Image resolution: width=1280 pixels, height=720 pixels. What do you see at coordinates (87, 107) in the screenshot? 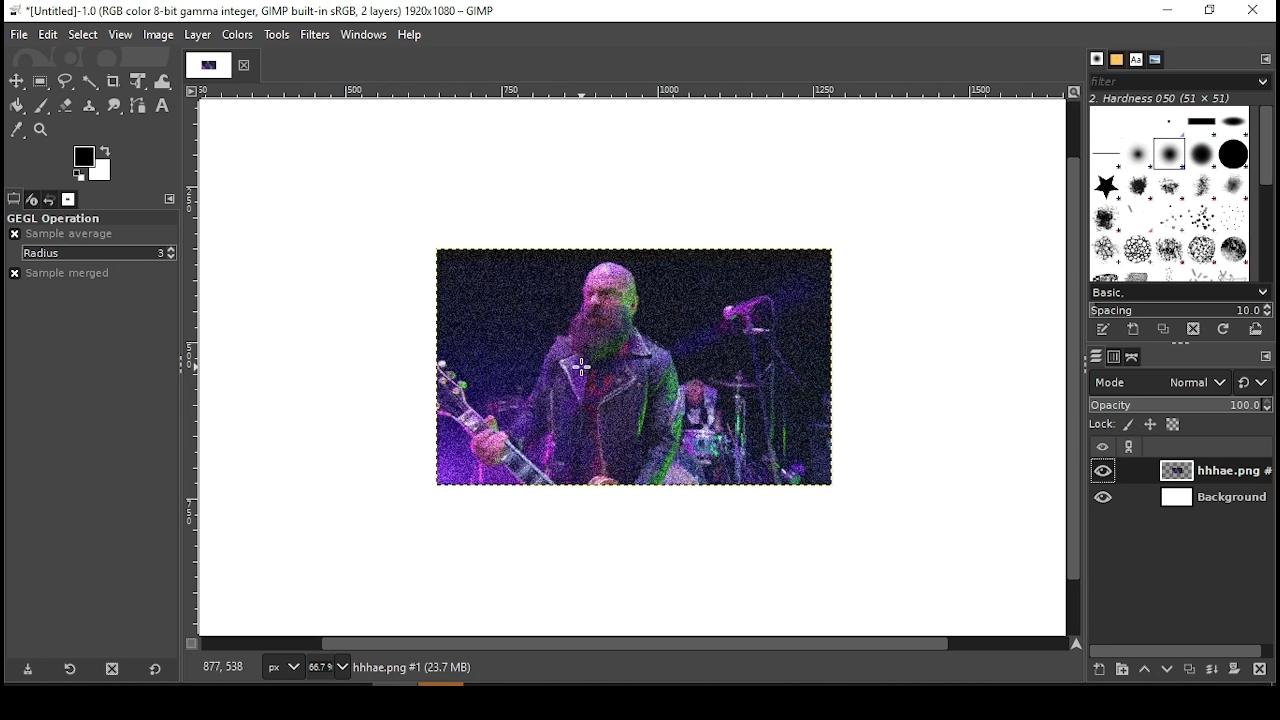
I see `heal tool` at bounding box center [87, 107].